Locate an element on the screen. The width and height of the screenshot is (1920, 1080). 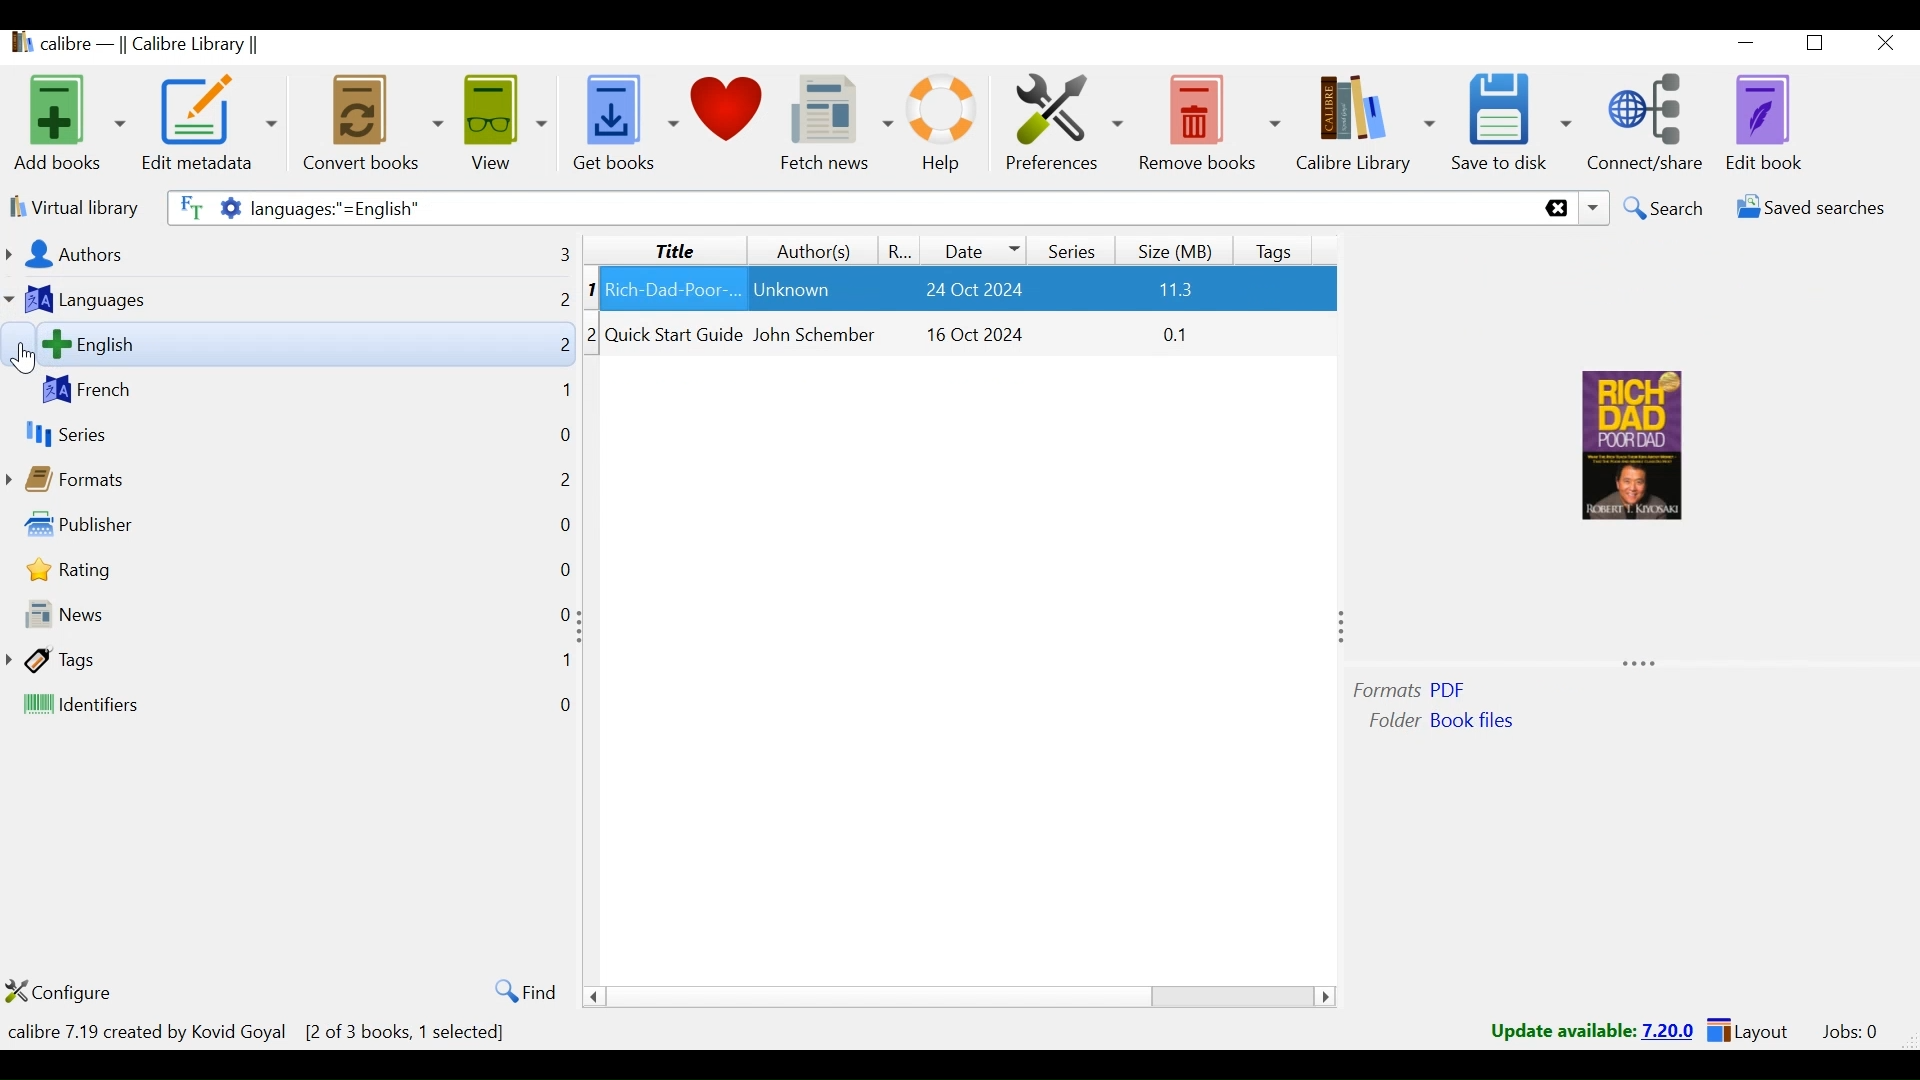
Series is located at coordinates (1069, 248).